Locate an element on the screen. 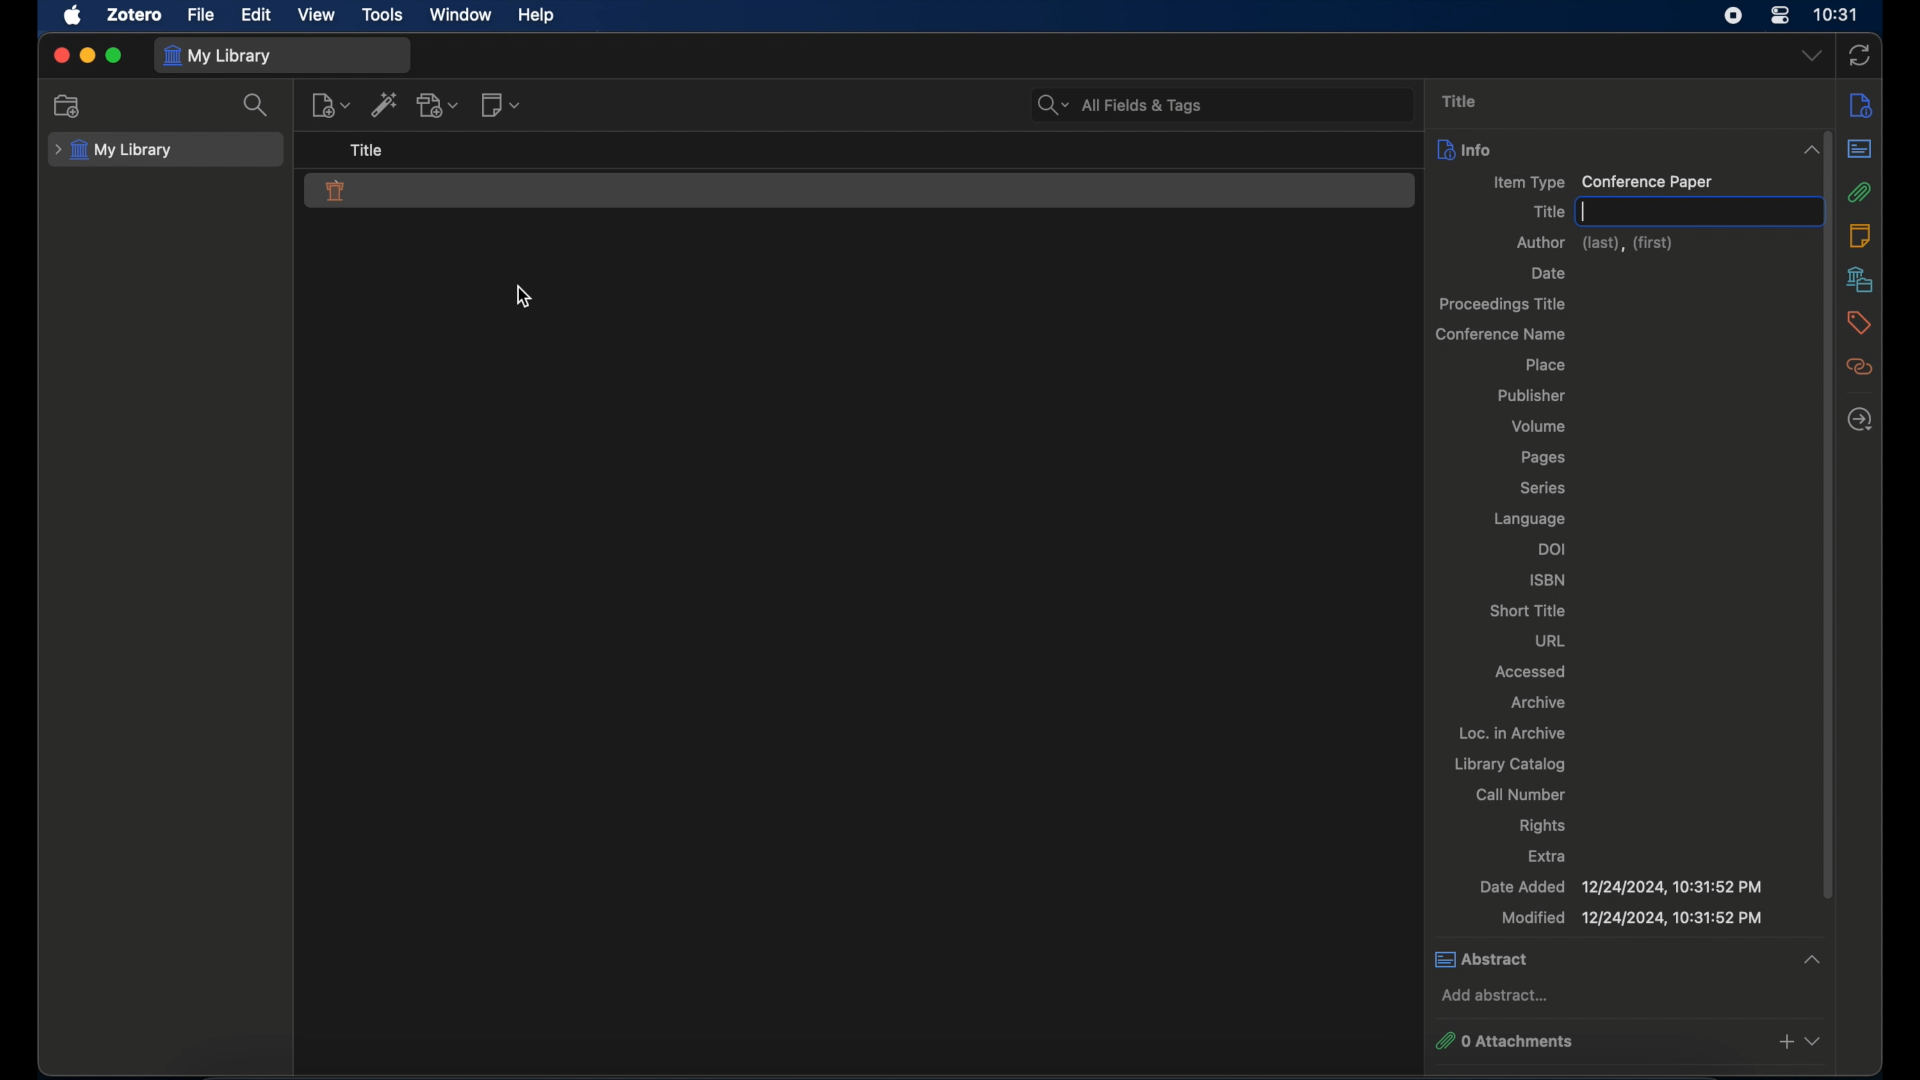  title is located at coordinates (368, 149).